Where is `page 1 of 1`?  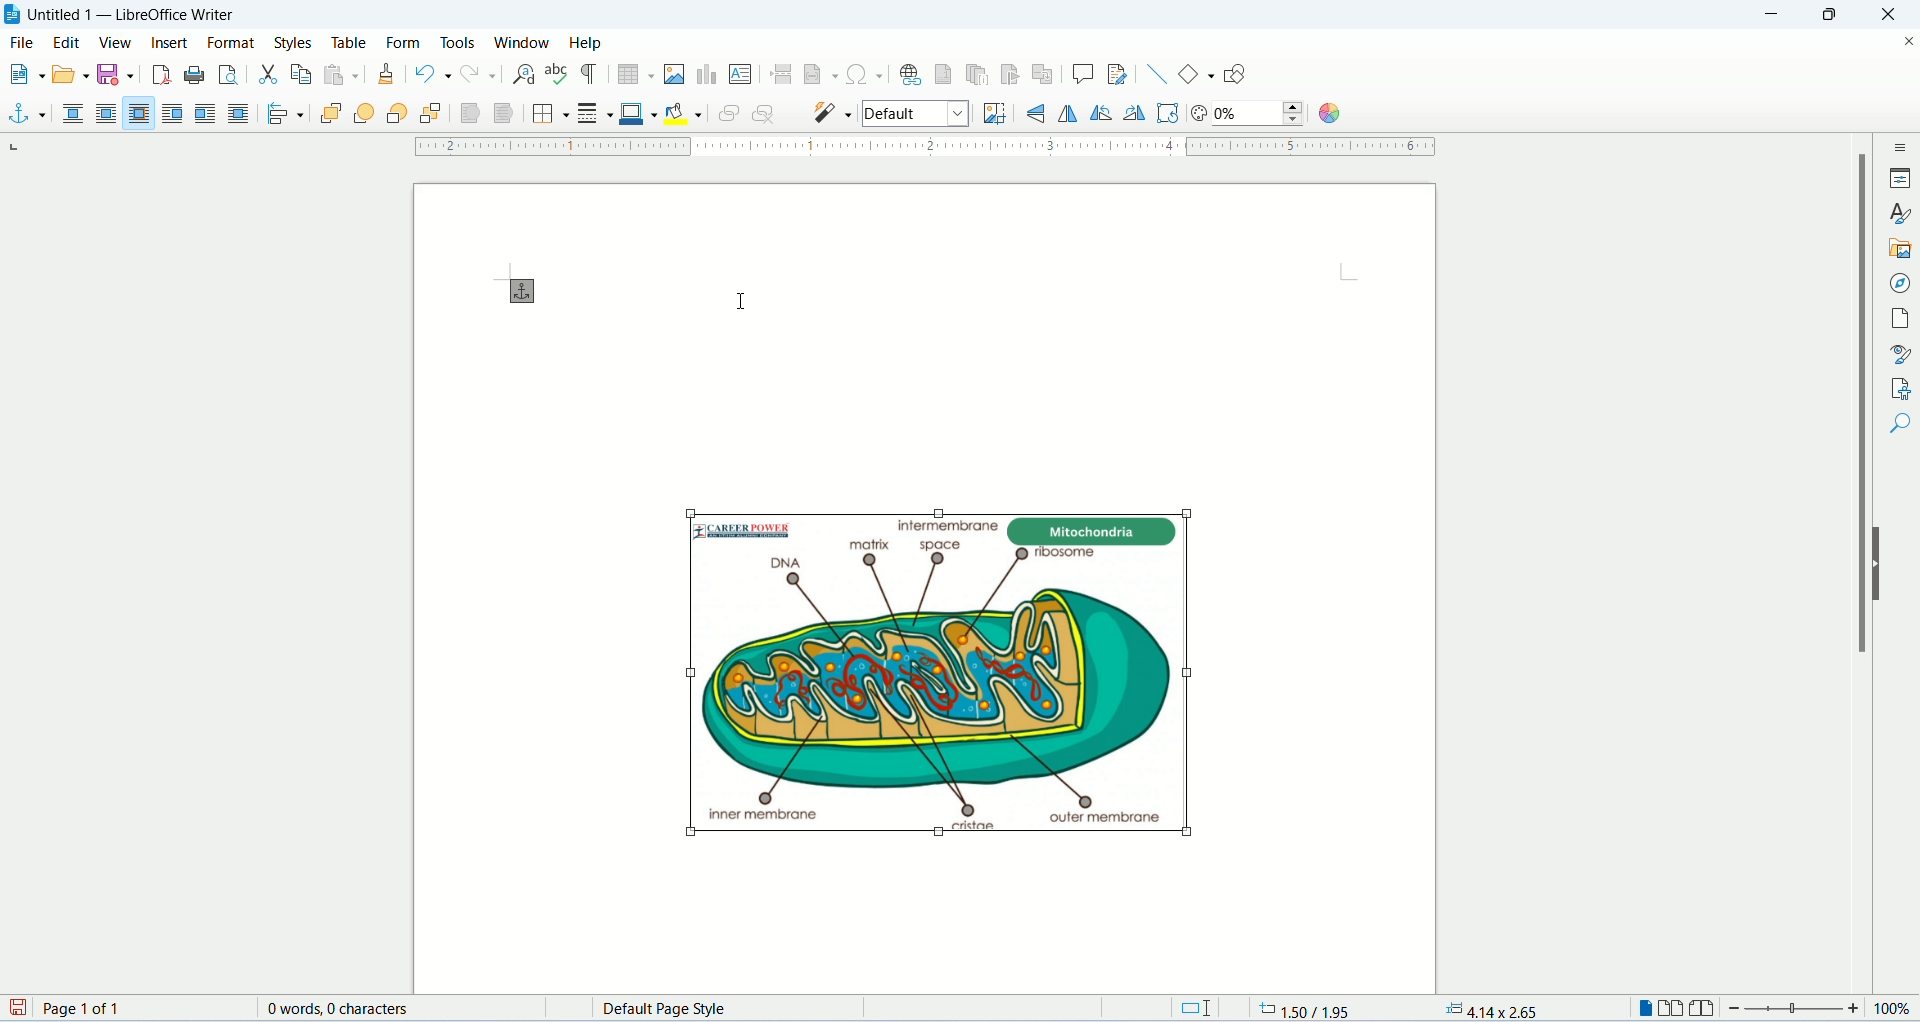
page 1 of 1 is located at coordinates (140, 1008).